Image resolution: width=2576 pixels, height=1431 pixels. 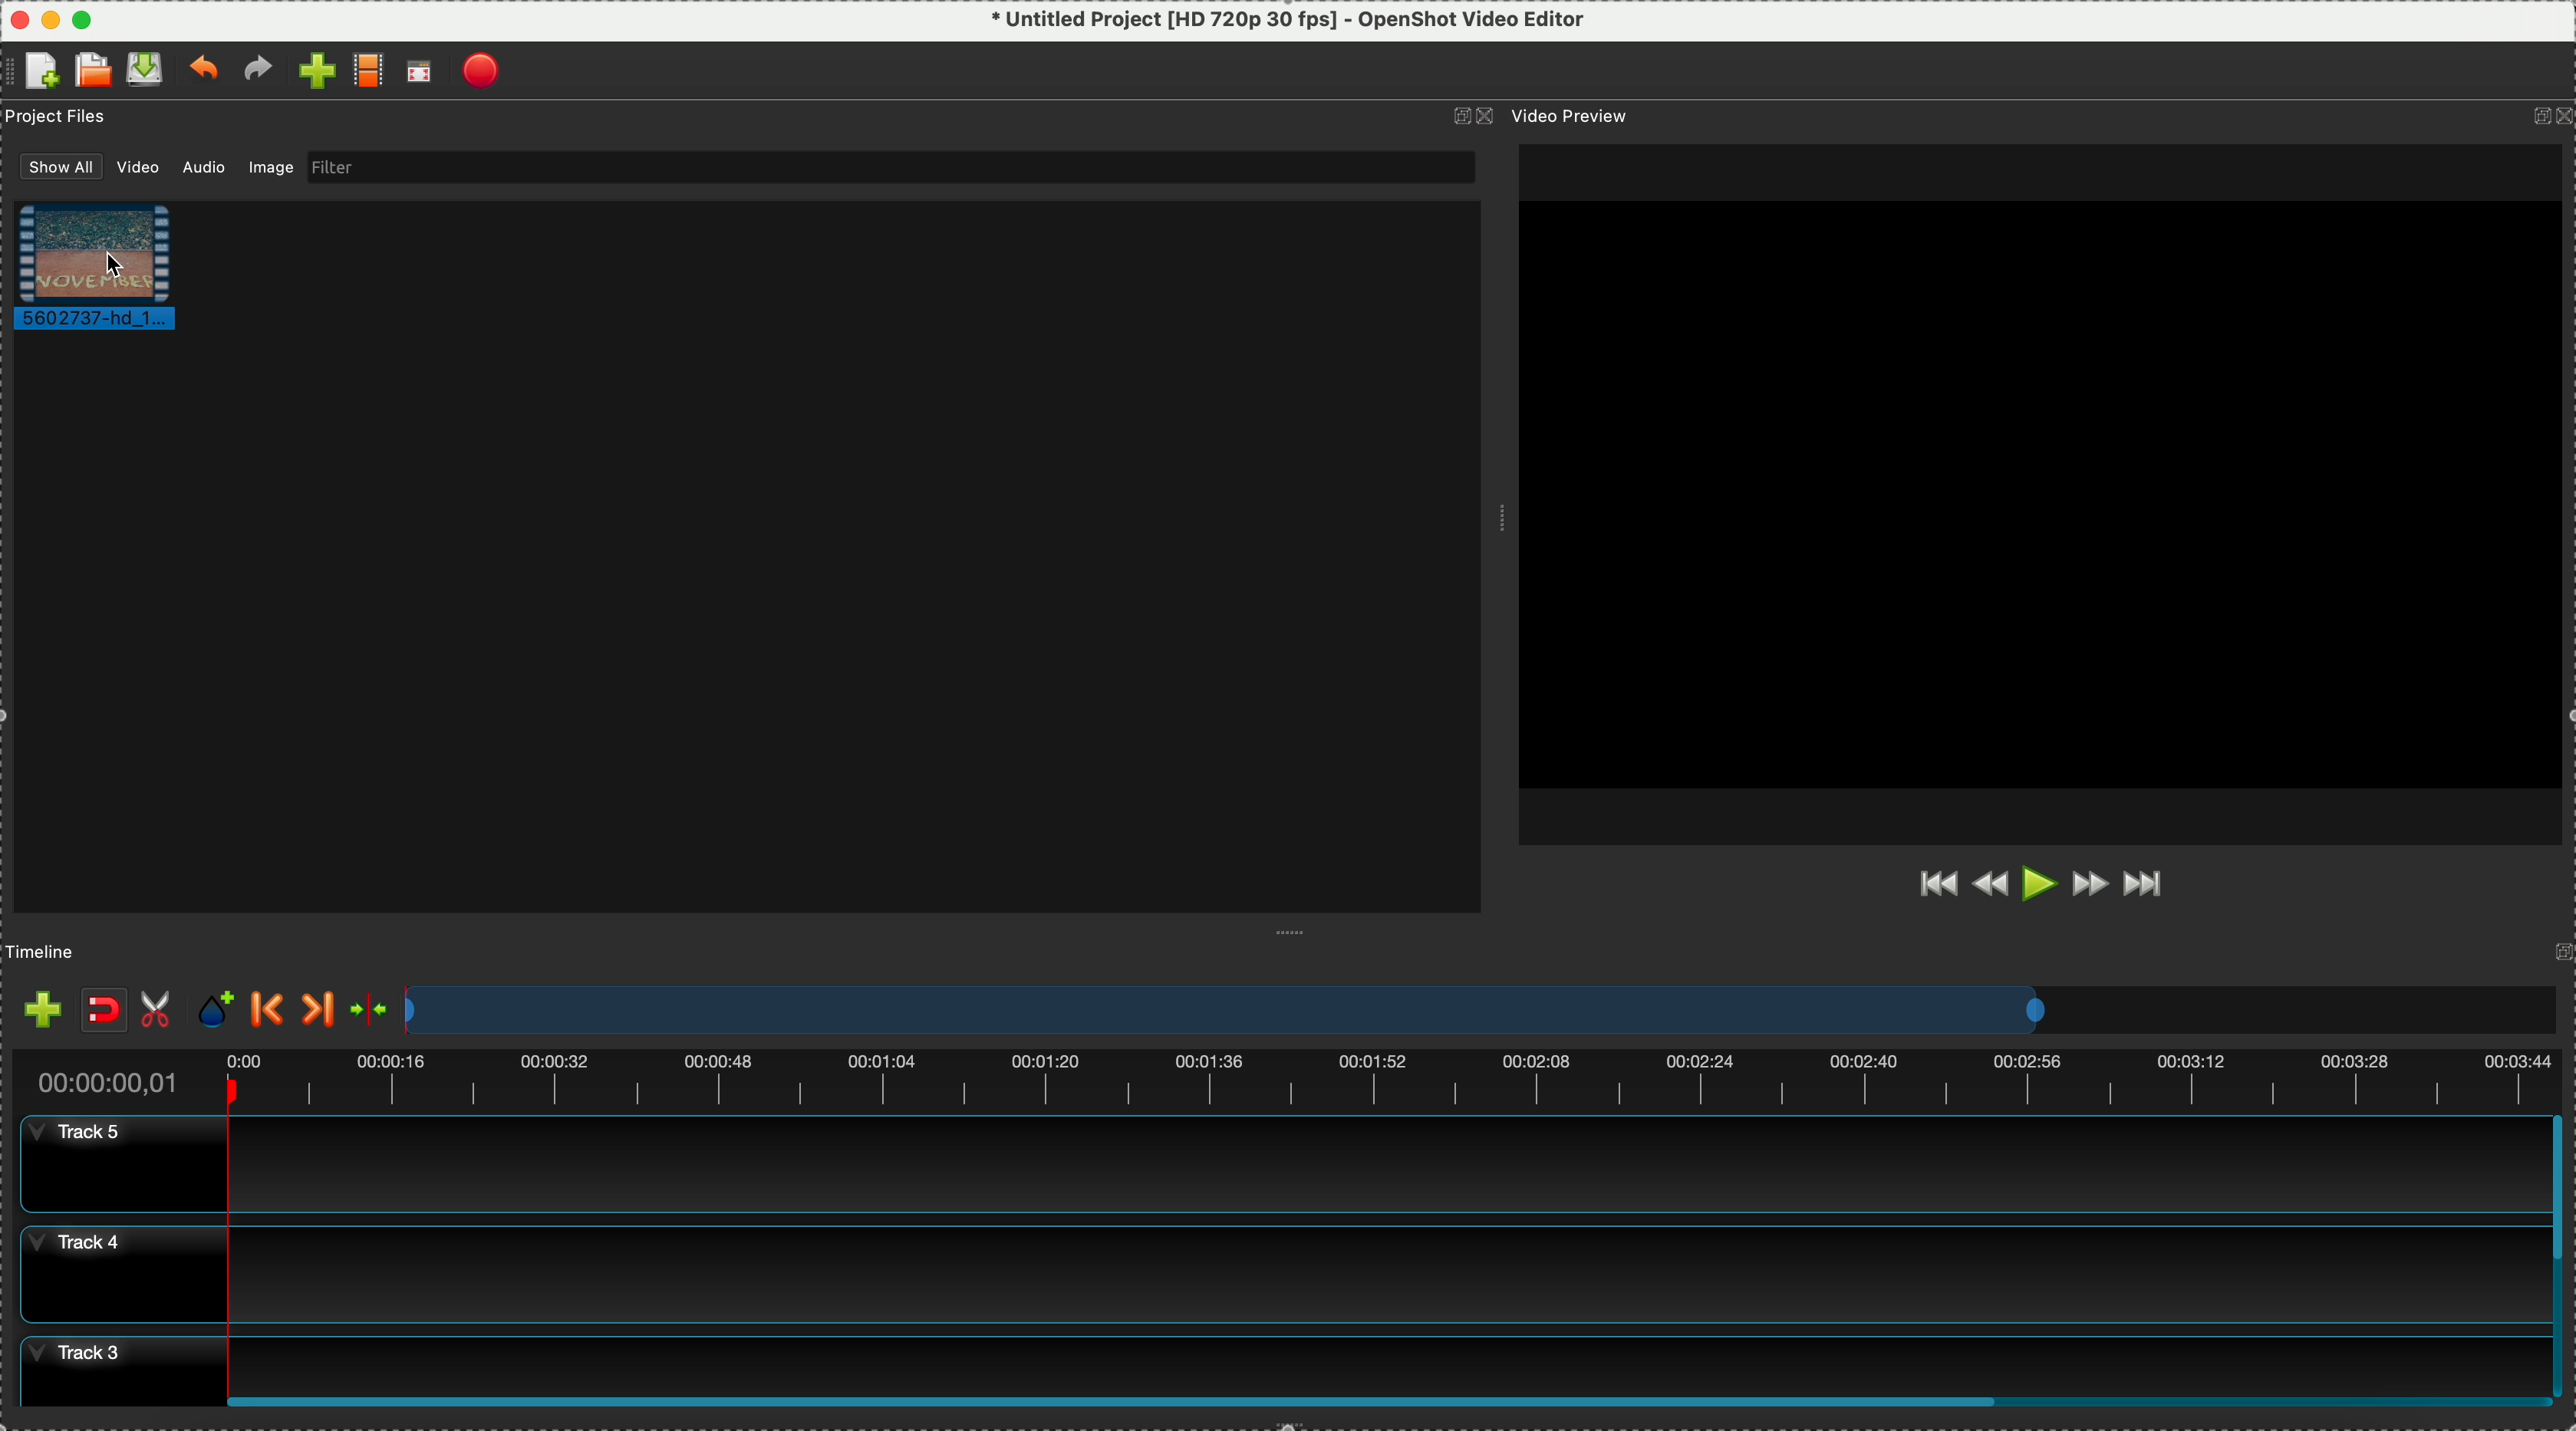 I want to click on window expanding, so click(x=1297, y=933).